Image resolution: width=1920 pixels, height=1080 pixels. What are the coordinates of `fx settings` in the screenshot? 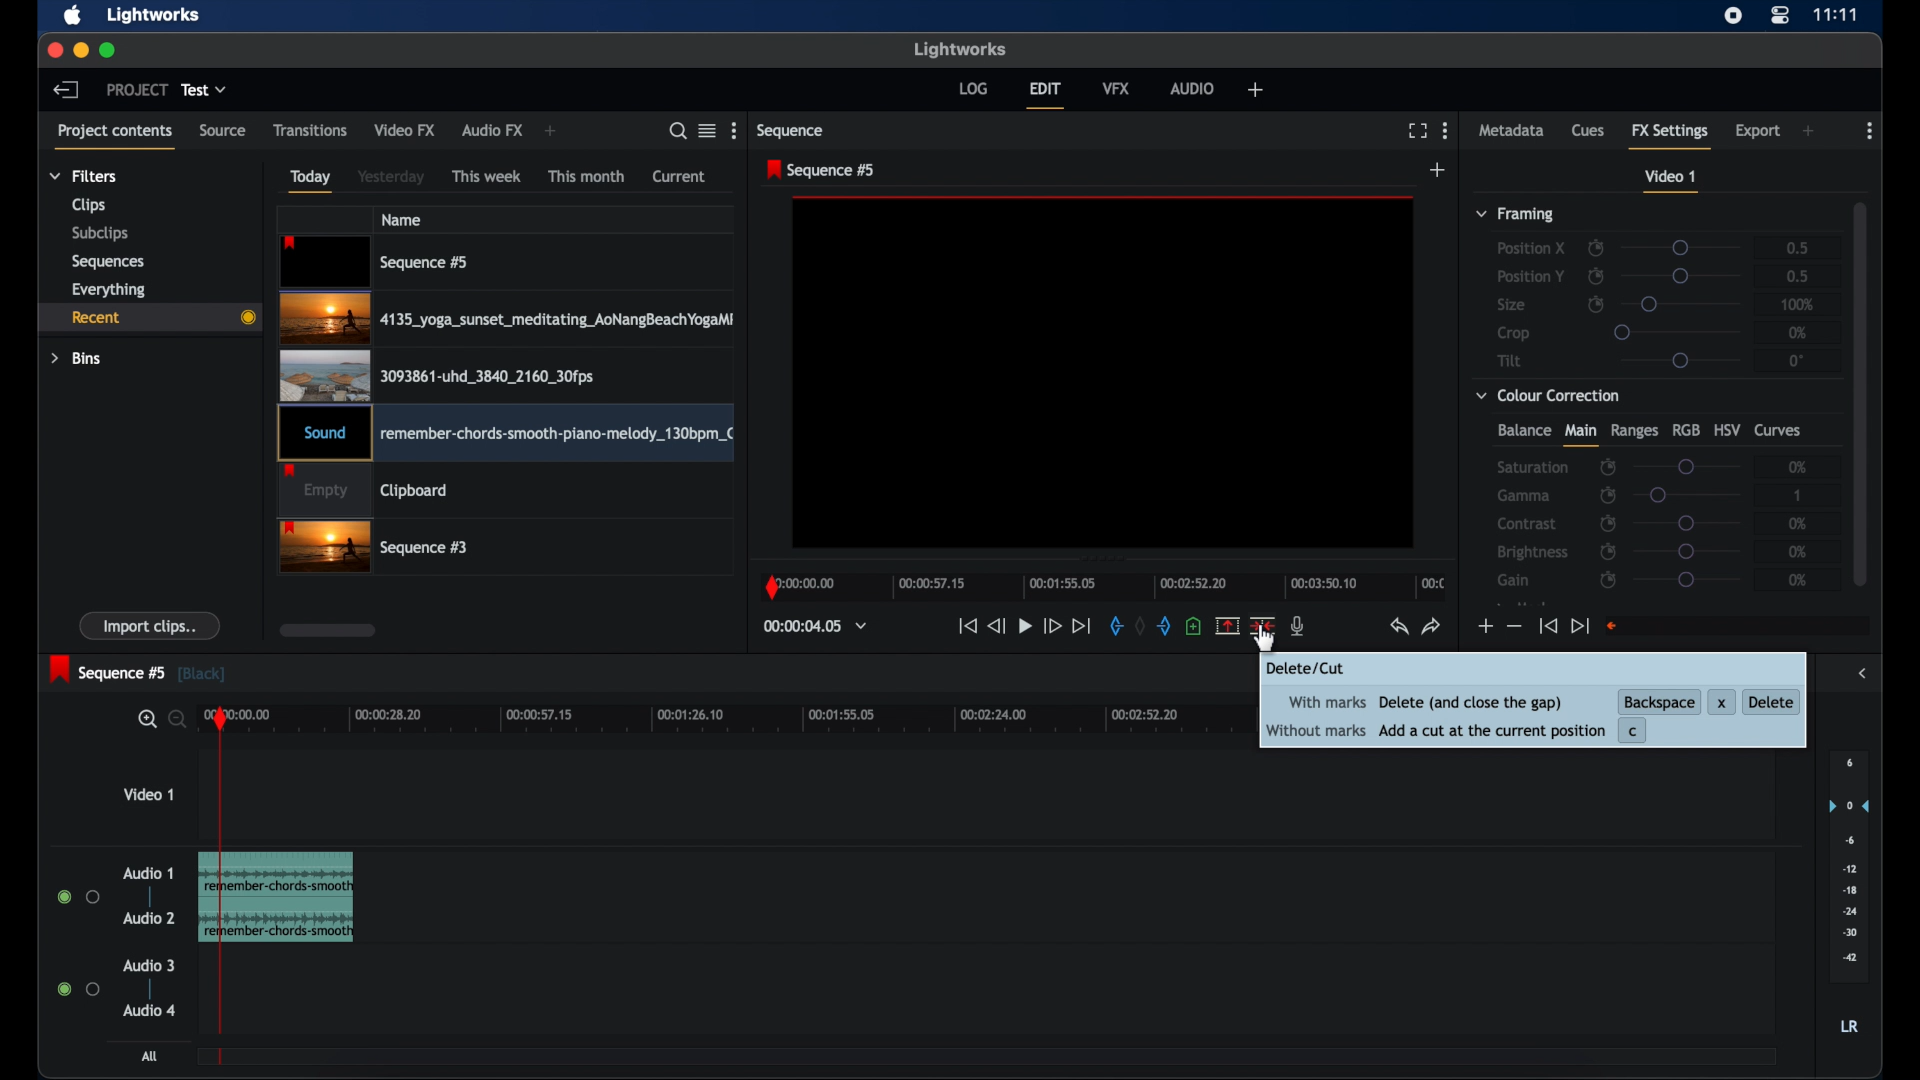 It's located at (1670, 134).